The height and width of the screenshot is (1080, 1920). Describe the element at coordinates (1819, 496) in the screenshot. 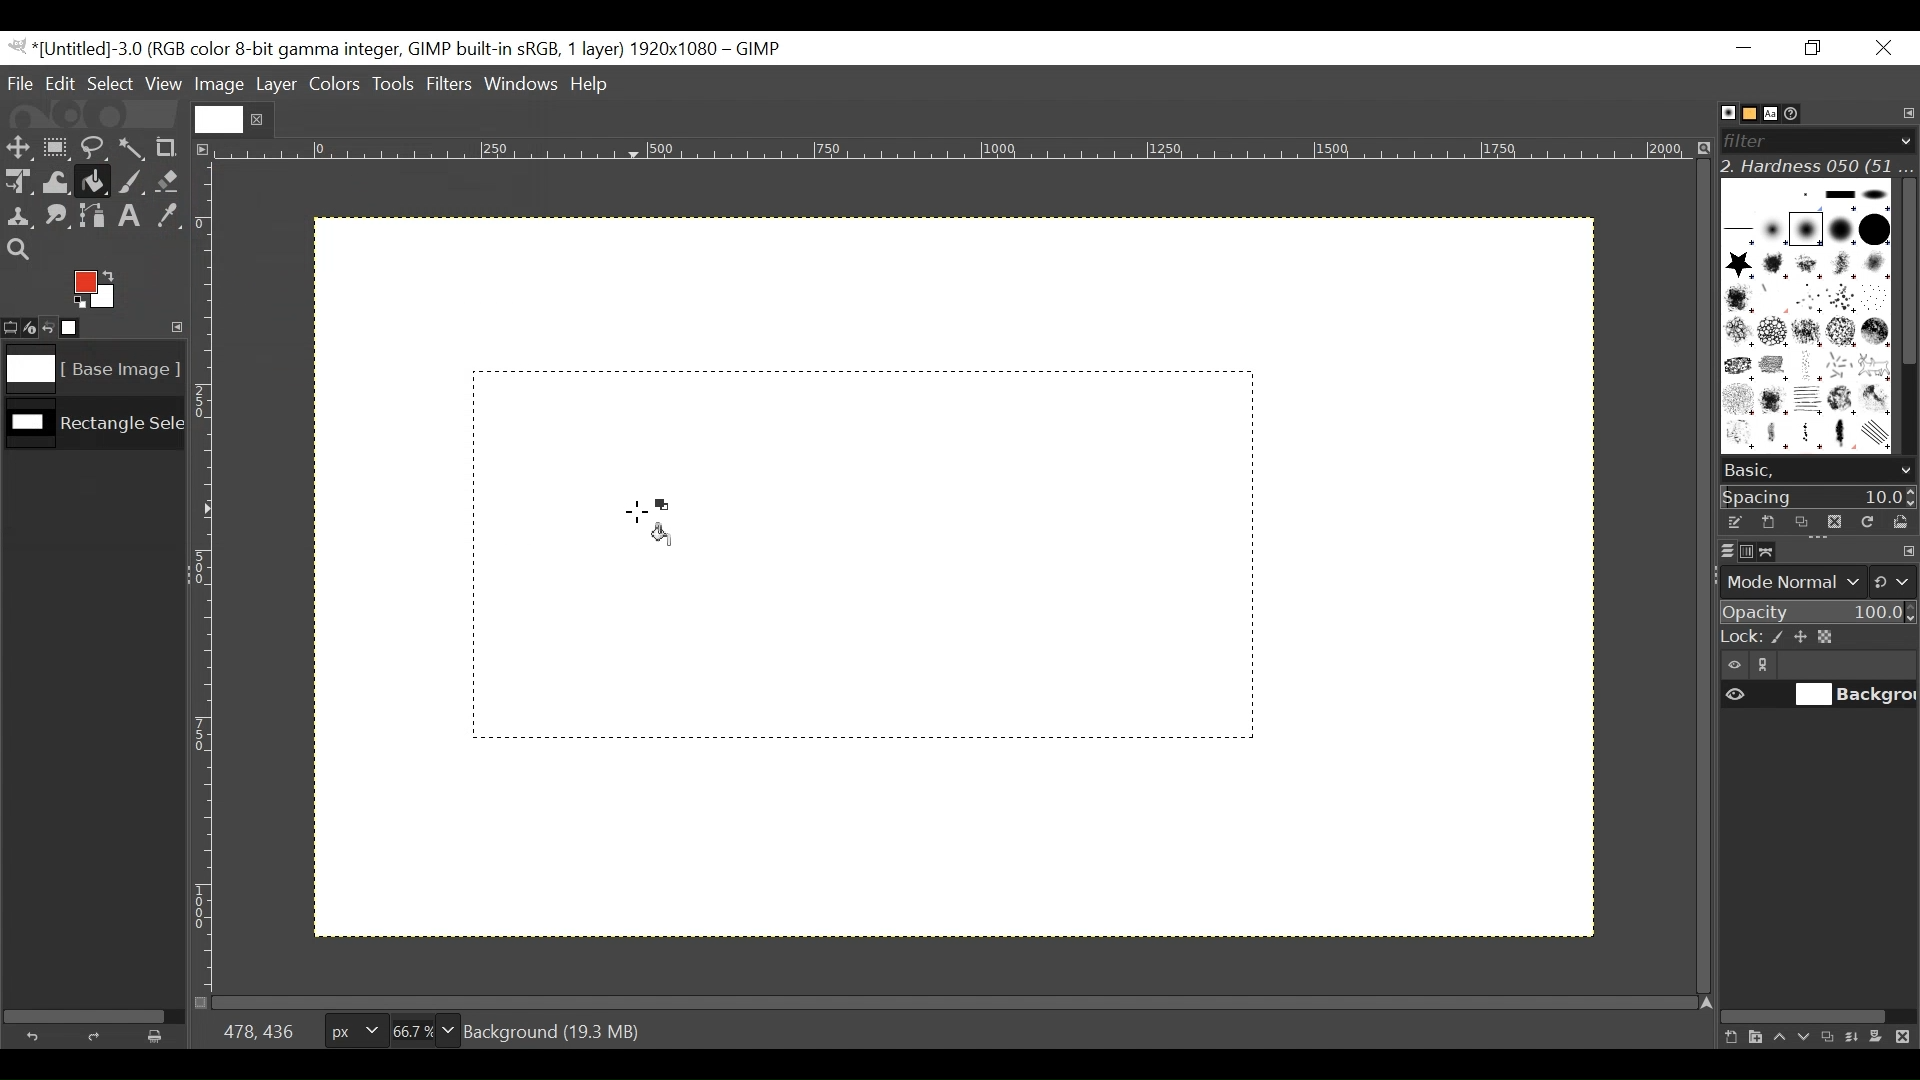

I see `Spacing` at that location.